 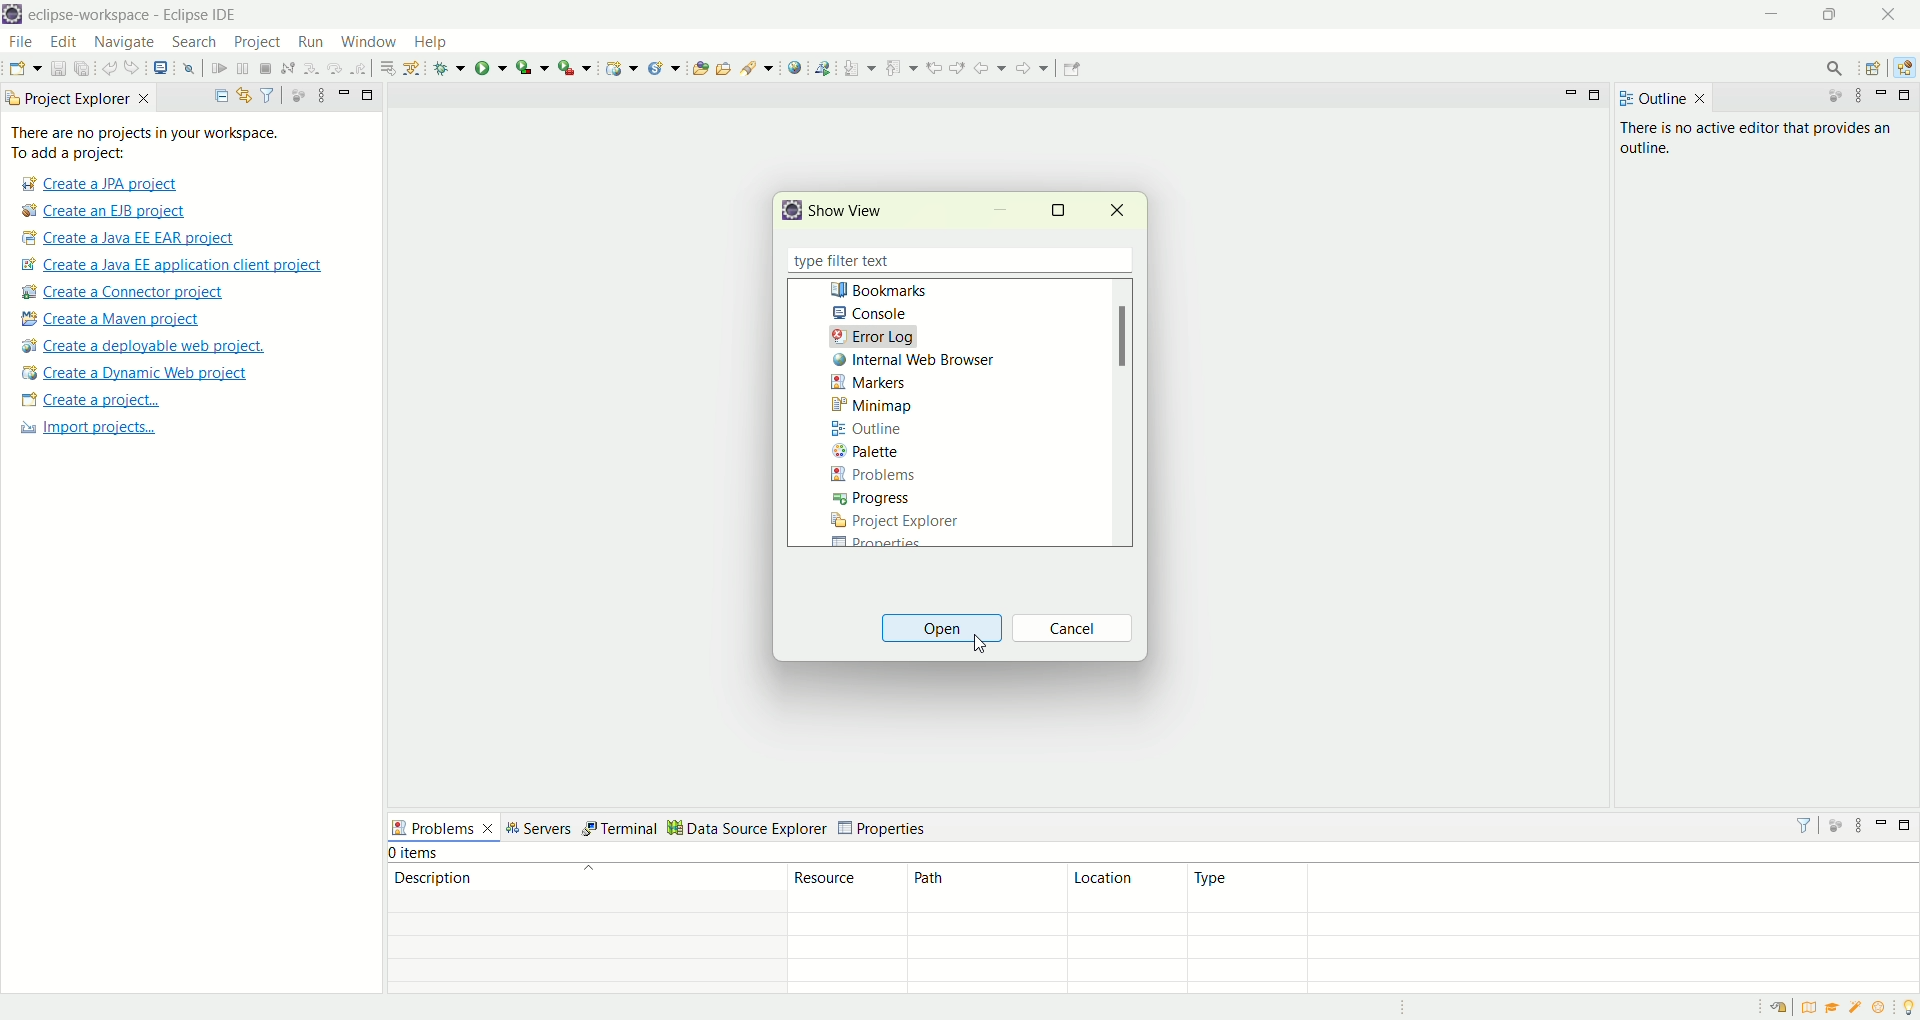 I want to click on create a Java EE application client project, so click(x=172, y=266).